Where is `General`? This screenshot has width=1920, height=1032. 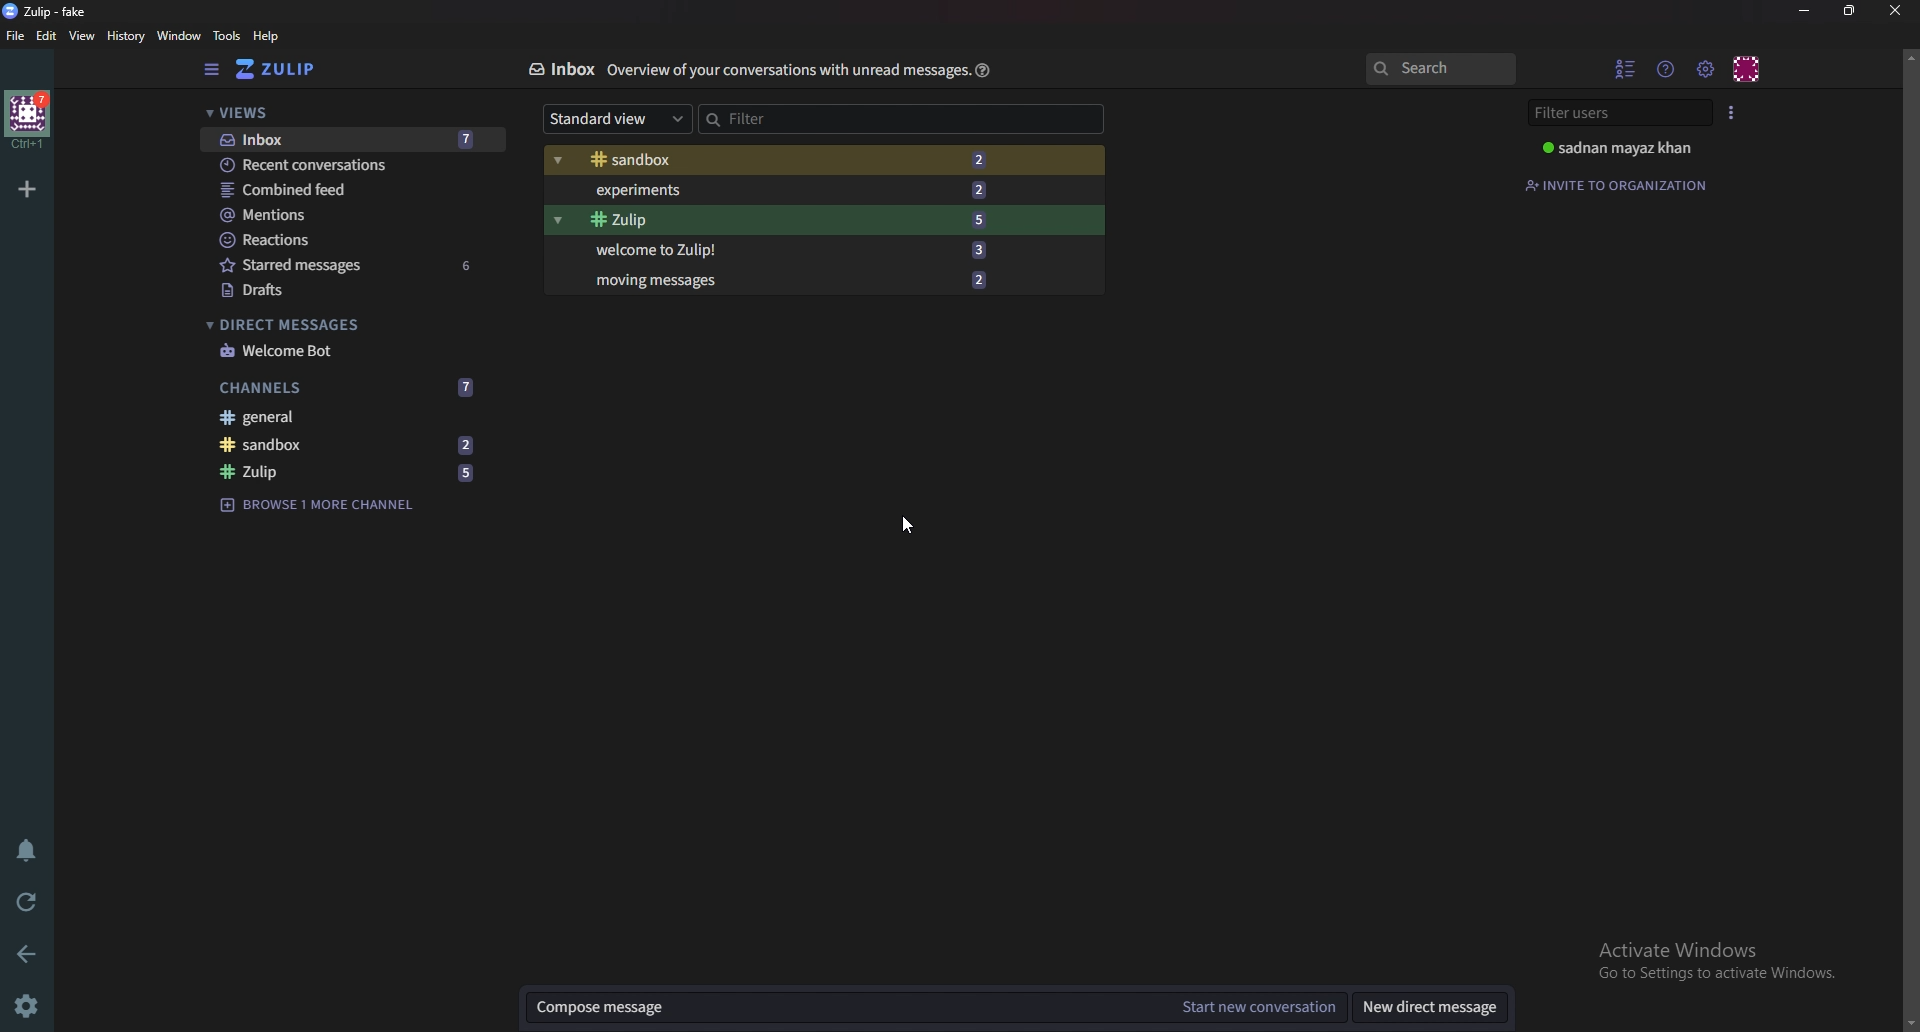
General is located at coordinates (350, 419).